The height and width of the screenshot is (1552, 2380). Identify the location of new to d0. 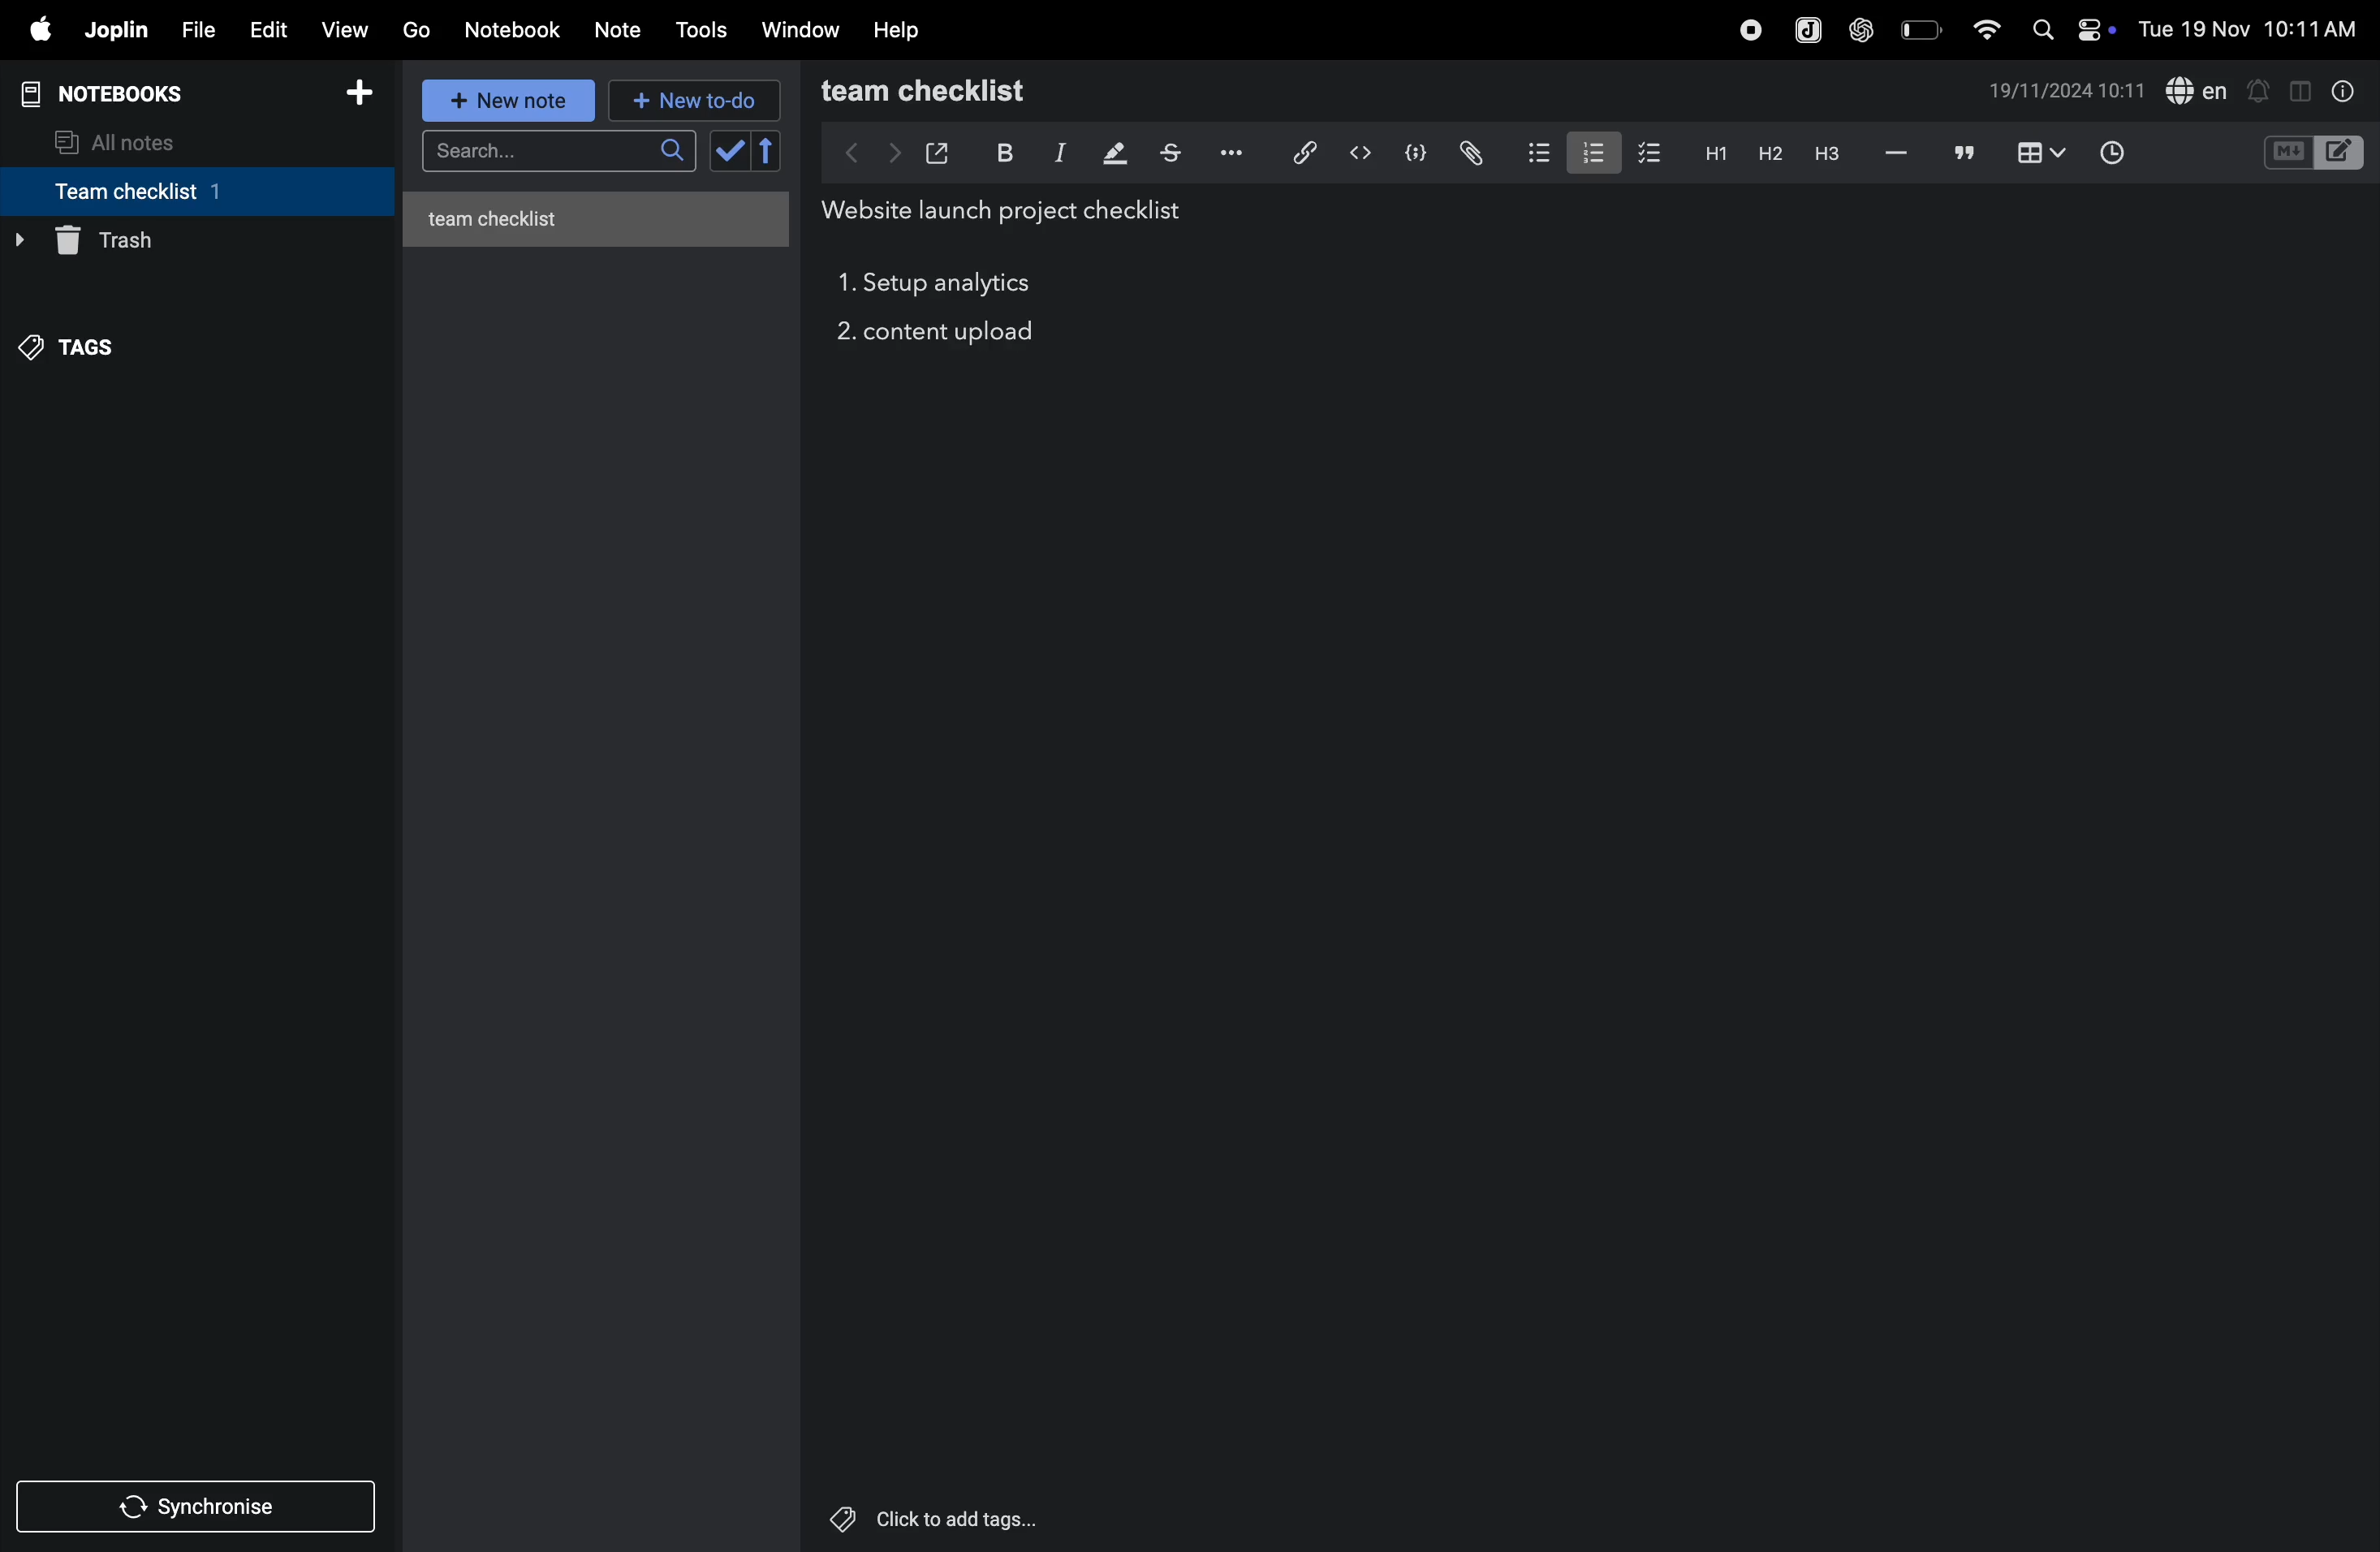
(691, 101).